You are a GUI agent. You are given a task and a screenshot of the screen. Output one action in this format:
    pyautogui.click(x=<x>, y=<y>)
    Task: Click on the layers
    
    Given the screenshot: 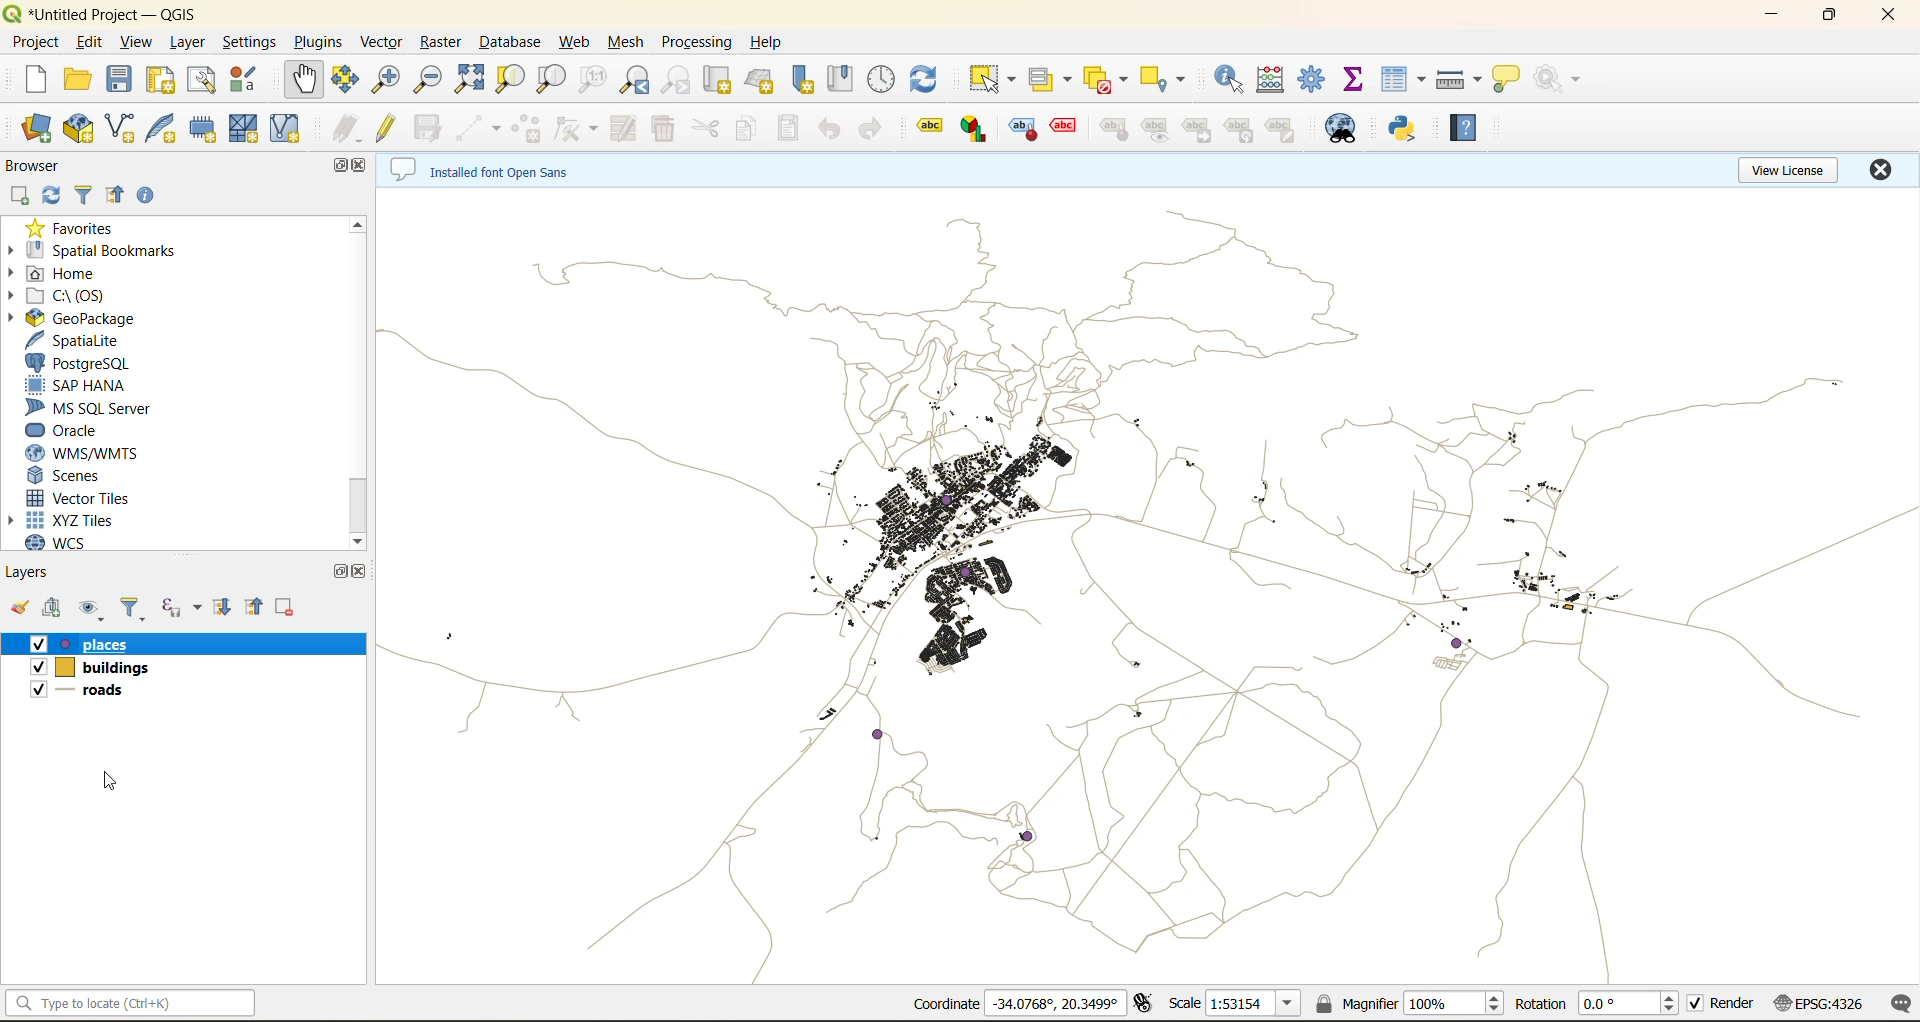 What is the action you would take?
    pyautogui.click(x=104, y=669)
    